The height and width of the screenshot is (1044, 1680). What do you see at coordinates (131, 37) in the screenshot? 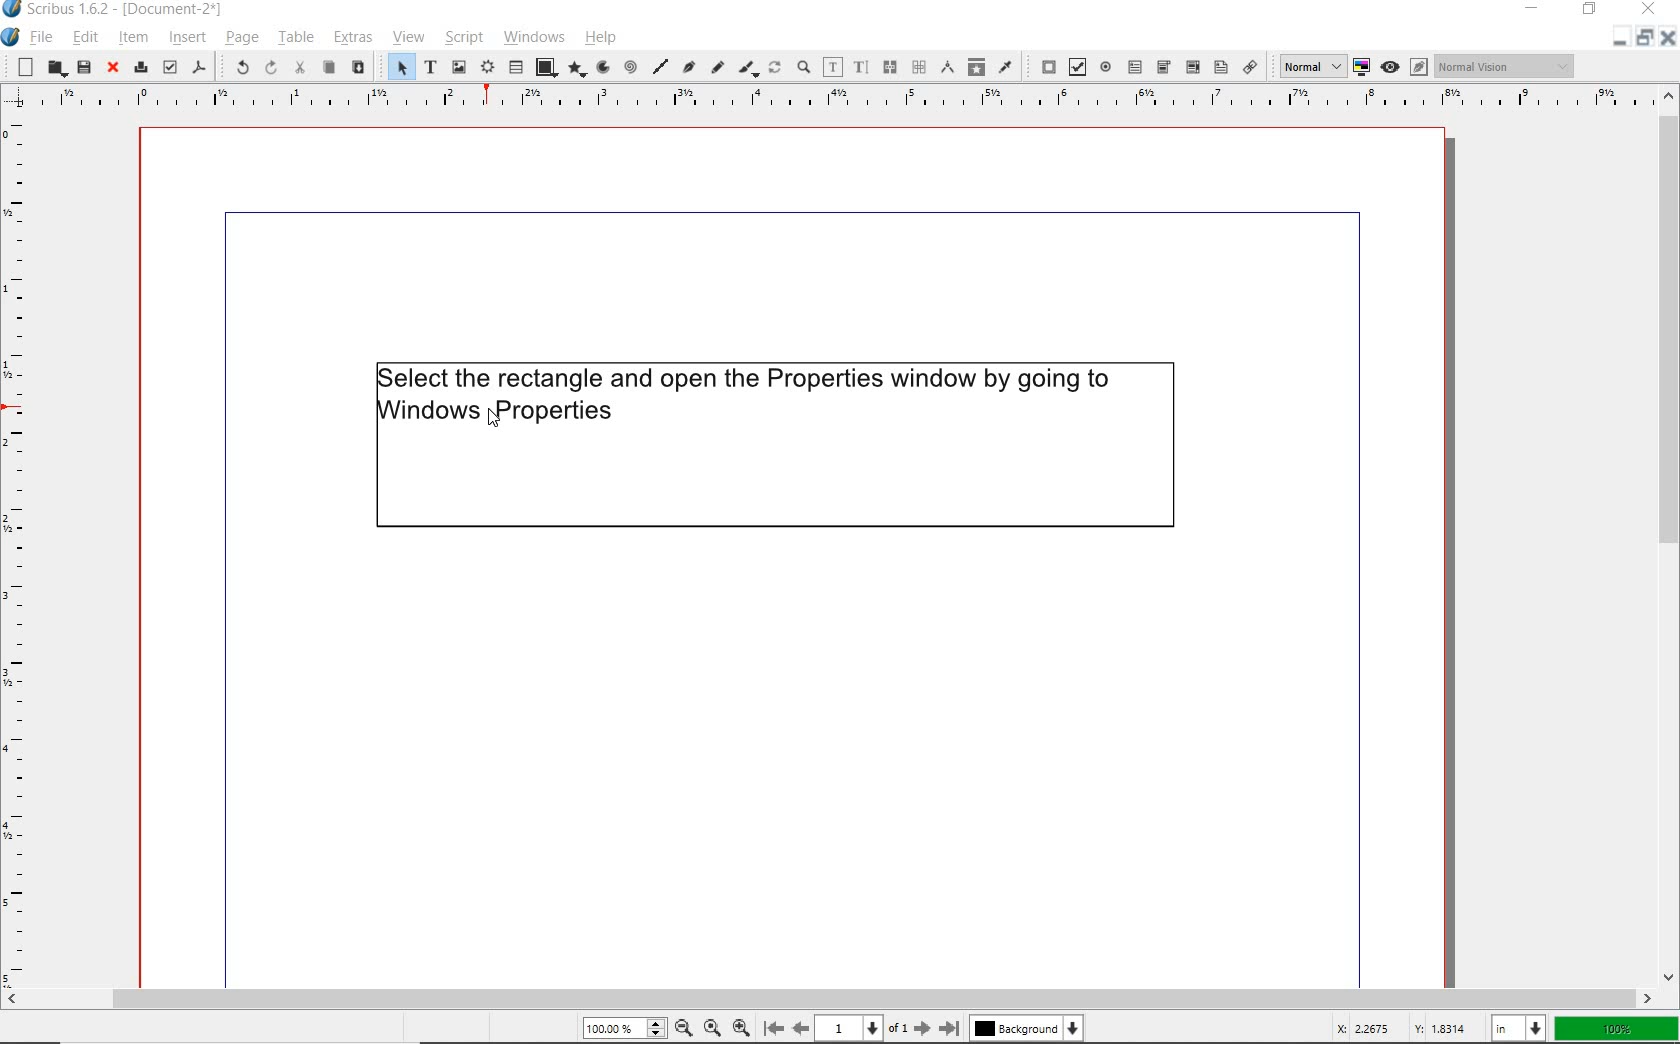
I see `item` at bounding box center [131, 37].